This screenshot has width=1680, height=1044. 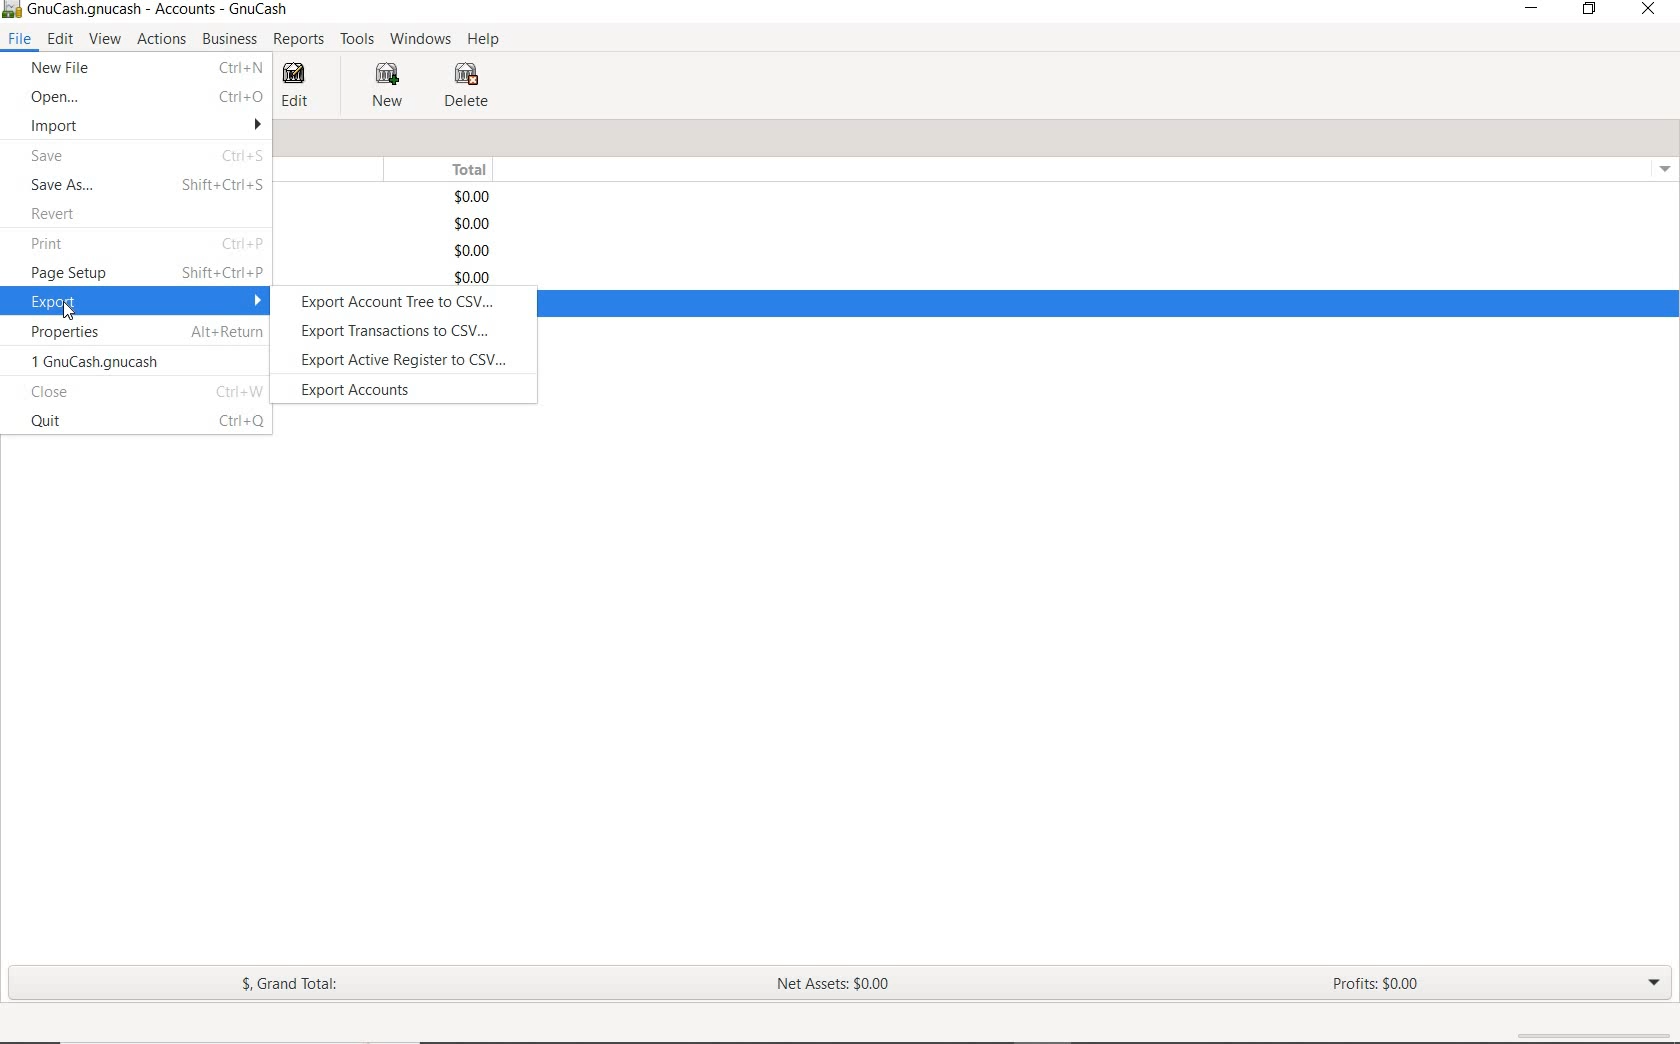 What do you see at coordinates (228, 40) in the screenshot?
I see `BUSINESS` at bounding box center [228, 40].